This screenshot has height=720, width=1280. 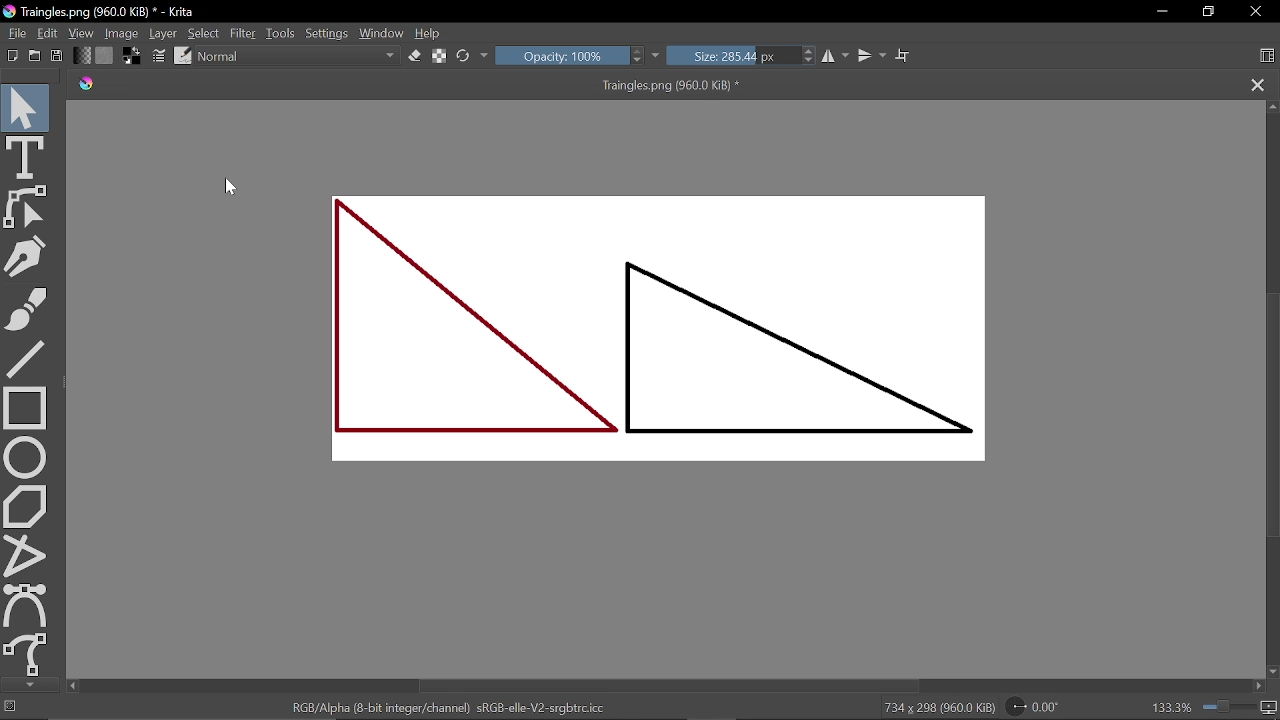 What do you see at coordinates (1272, 108) in the screenshot?
I see `Move up` at bounding box center [1272, 108].